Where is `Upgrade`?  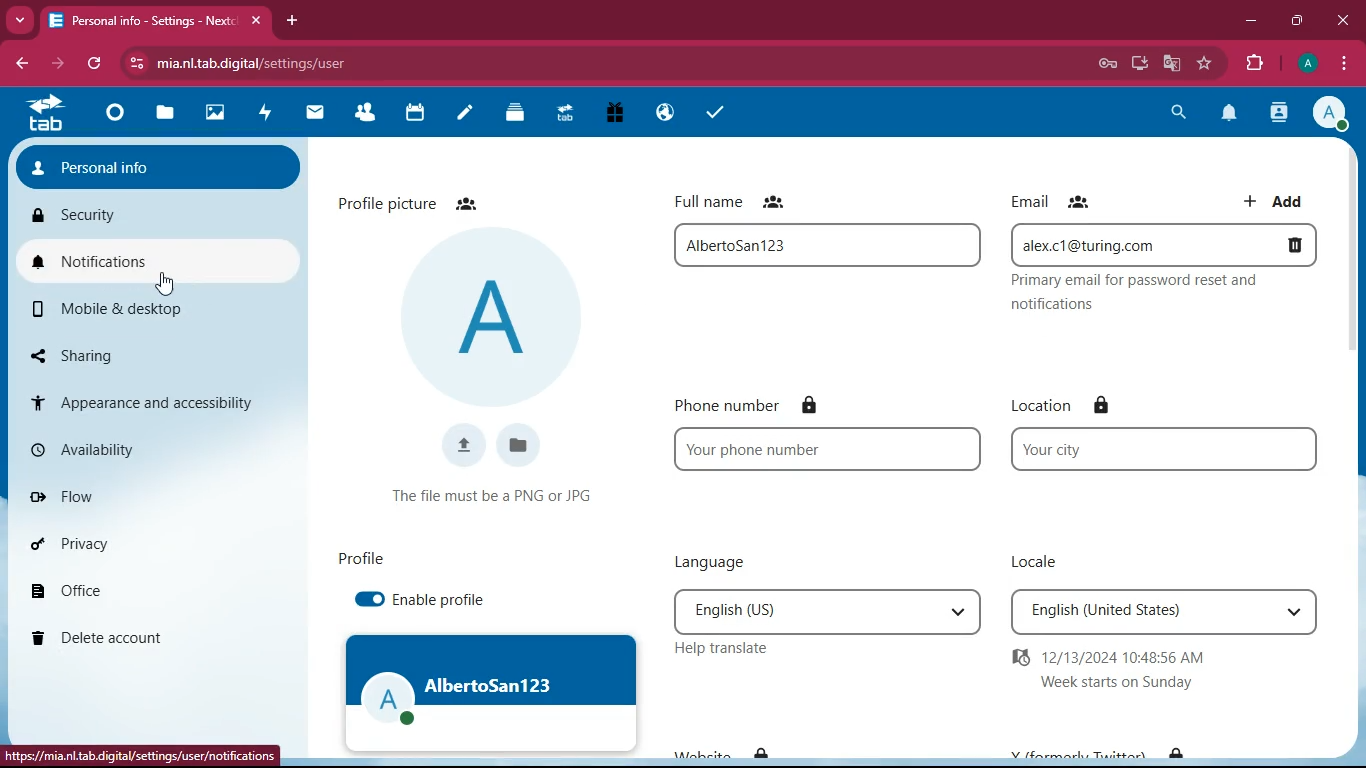
Upgrade is located at coordinates (566, 115).